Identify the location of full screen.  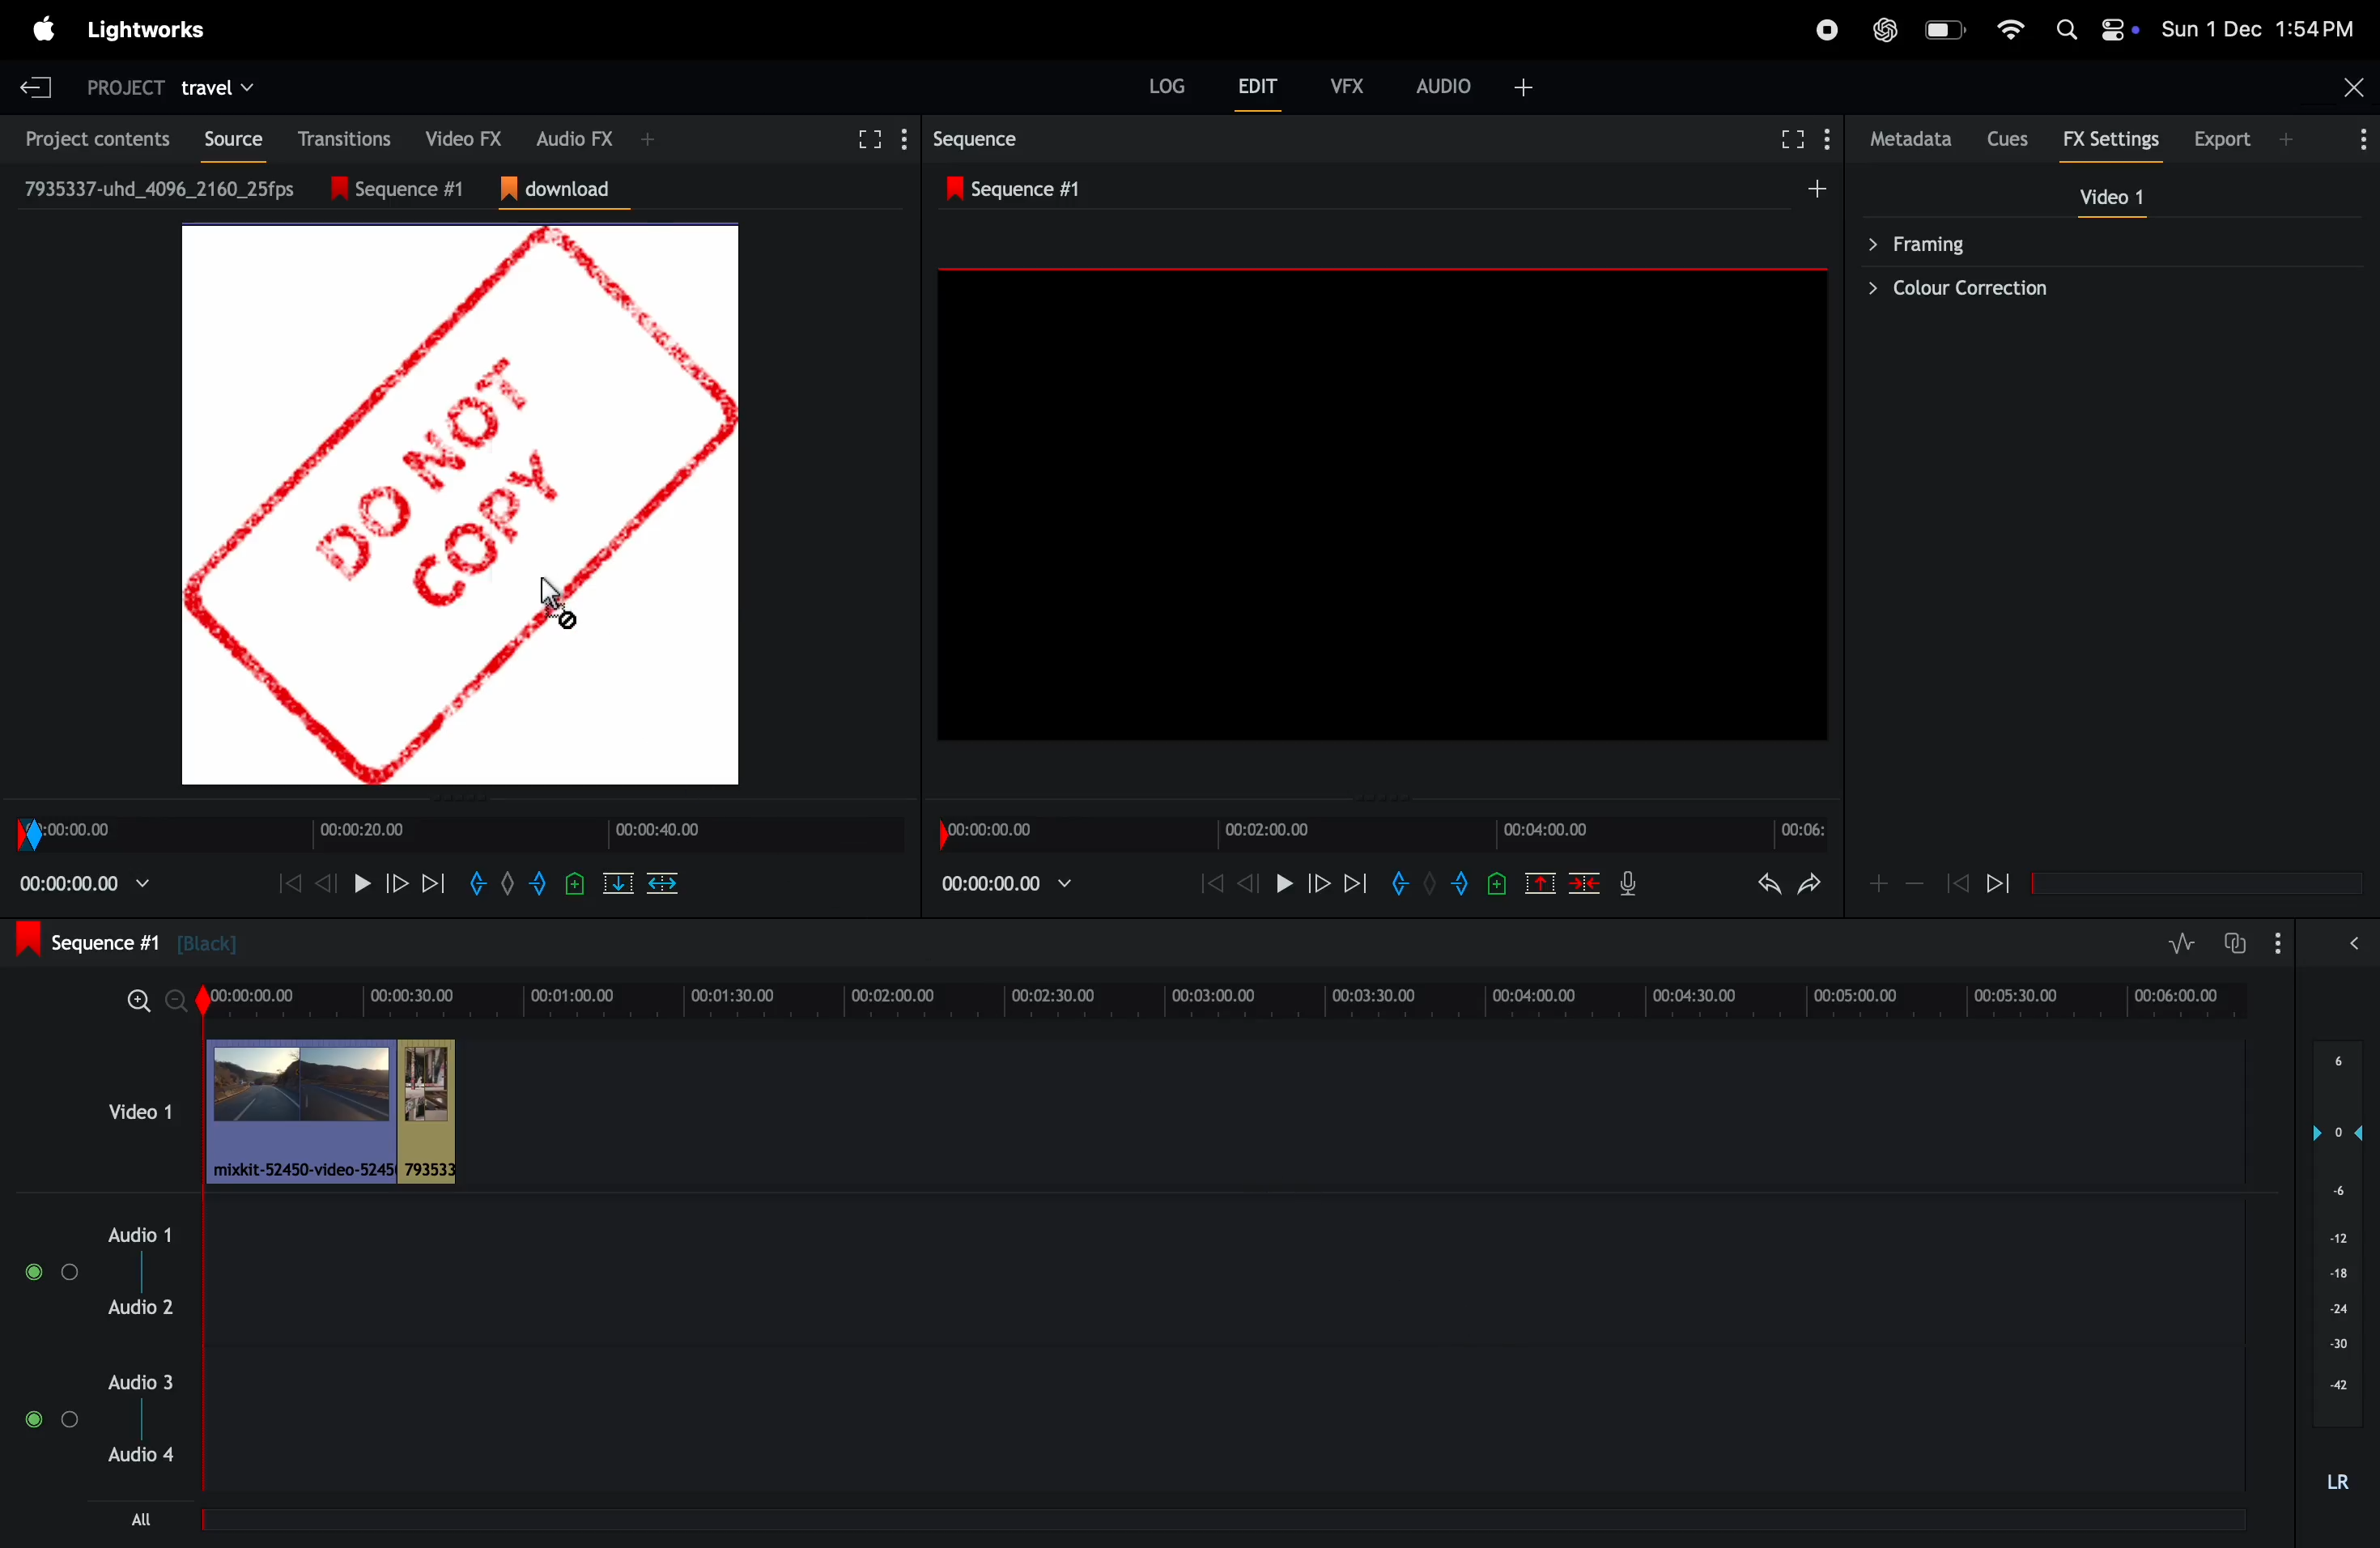
(866, 140).